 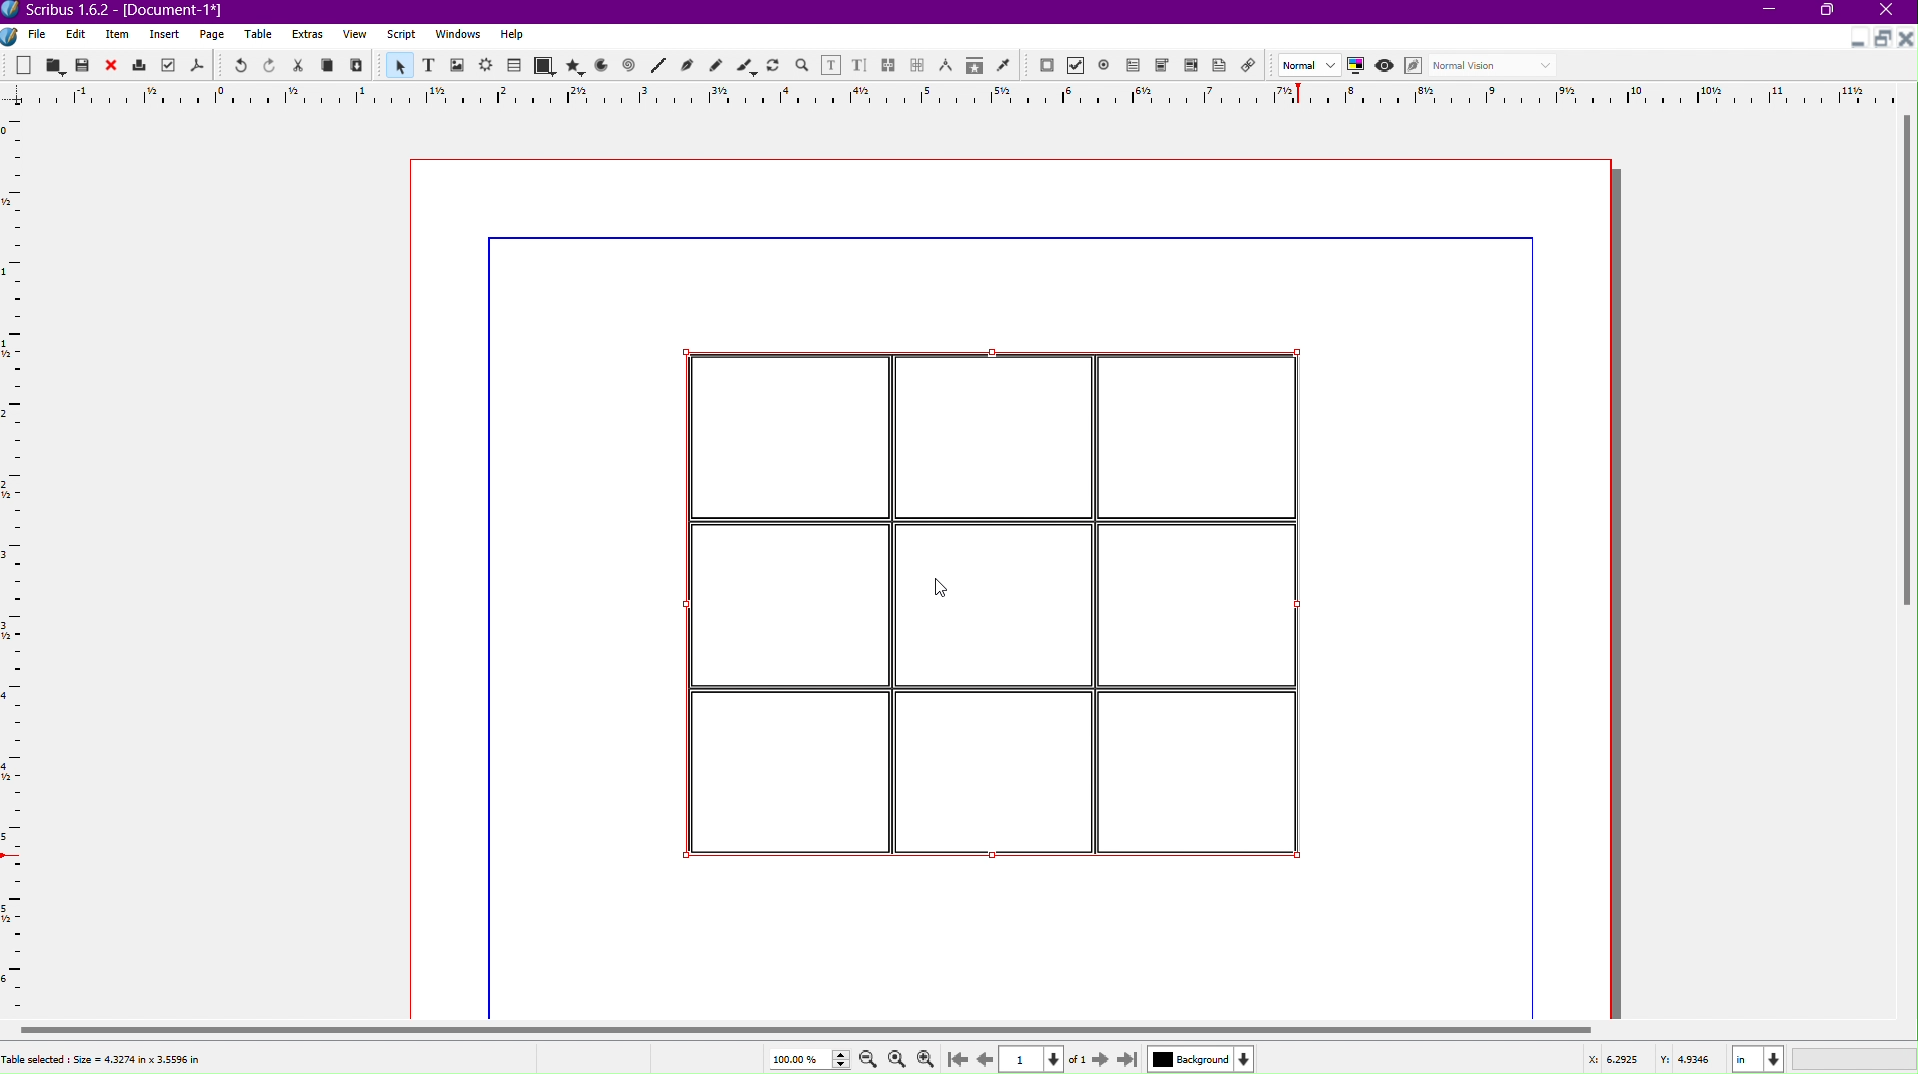 What do you see at coordinates (270, 66) in the screenshot?
I see `Redo` at bounding box center [270, 66].